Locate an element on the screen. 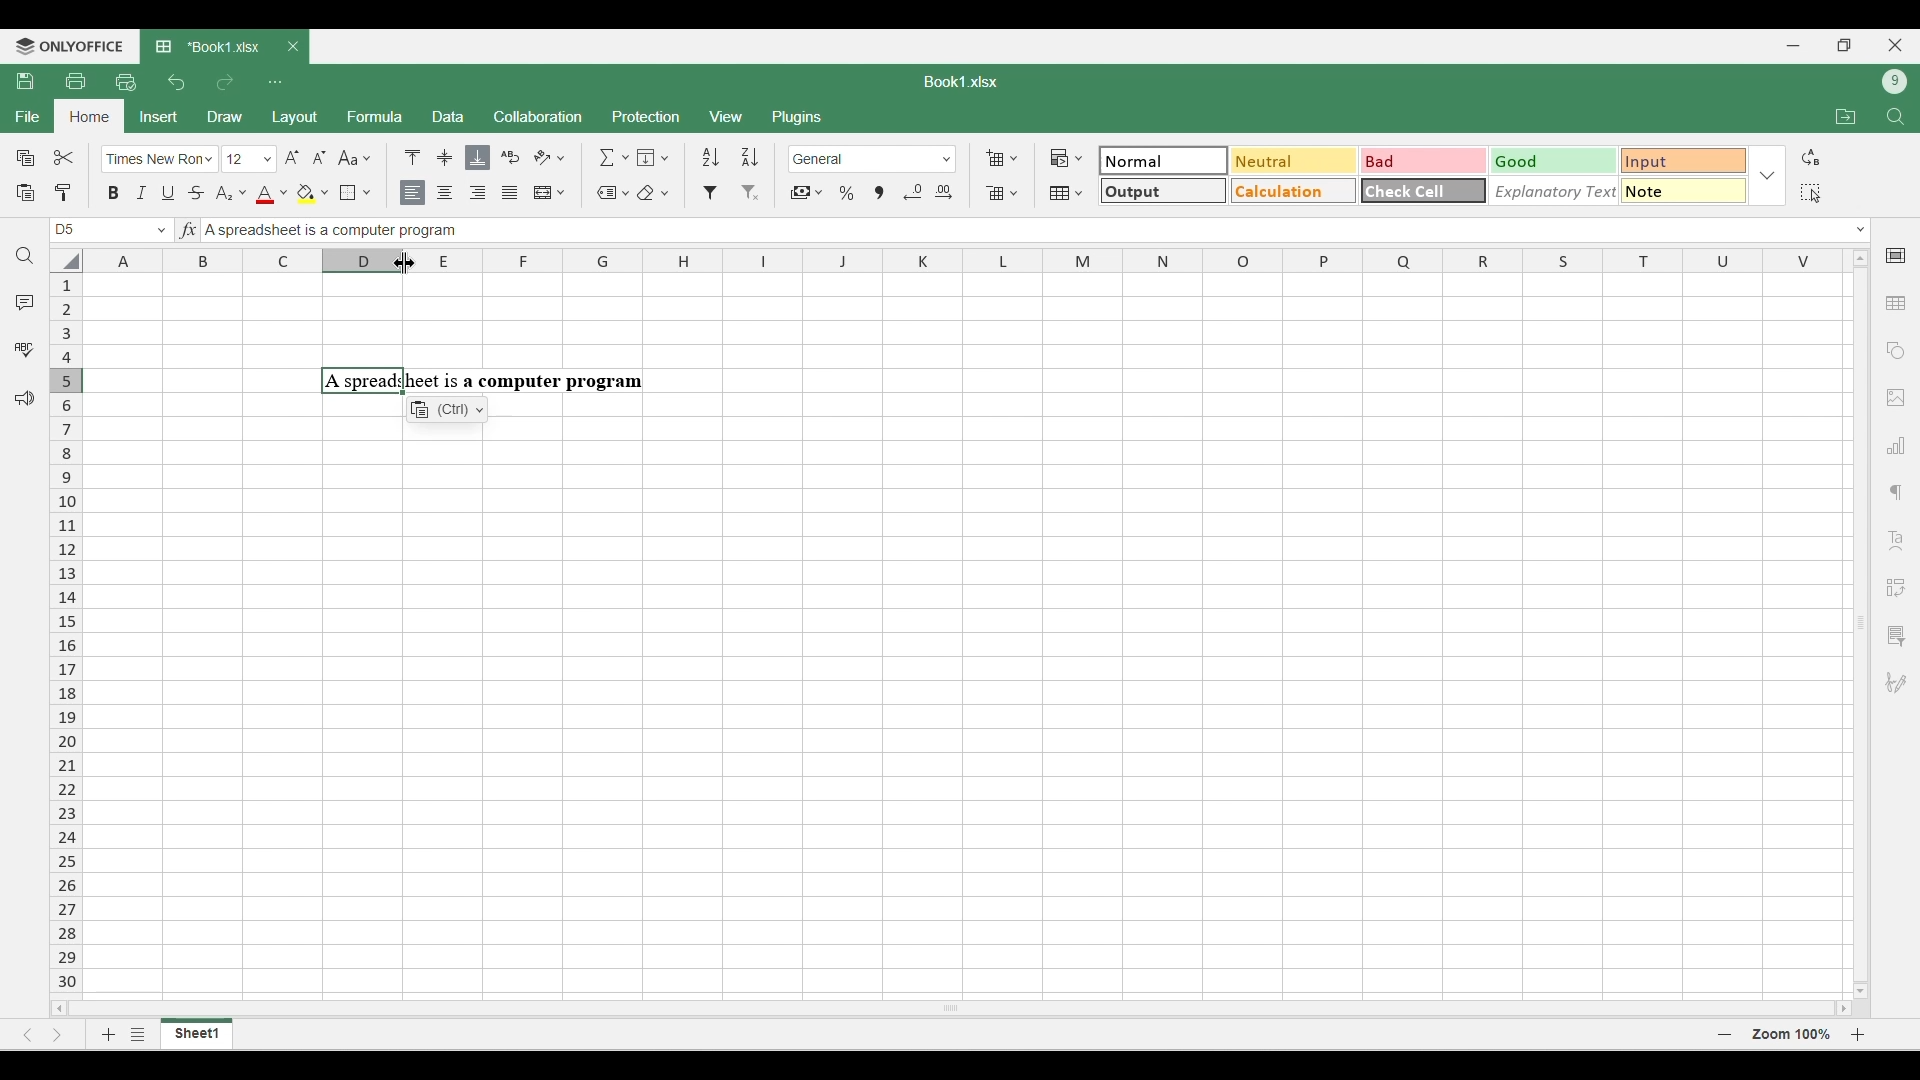  Insert shape is located at coordinates (1894, 351).